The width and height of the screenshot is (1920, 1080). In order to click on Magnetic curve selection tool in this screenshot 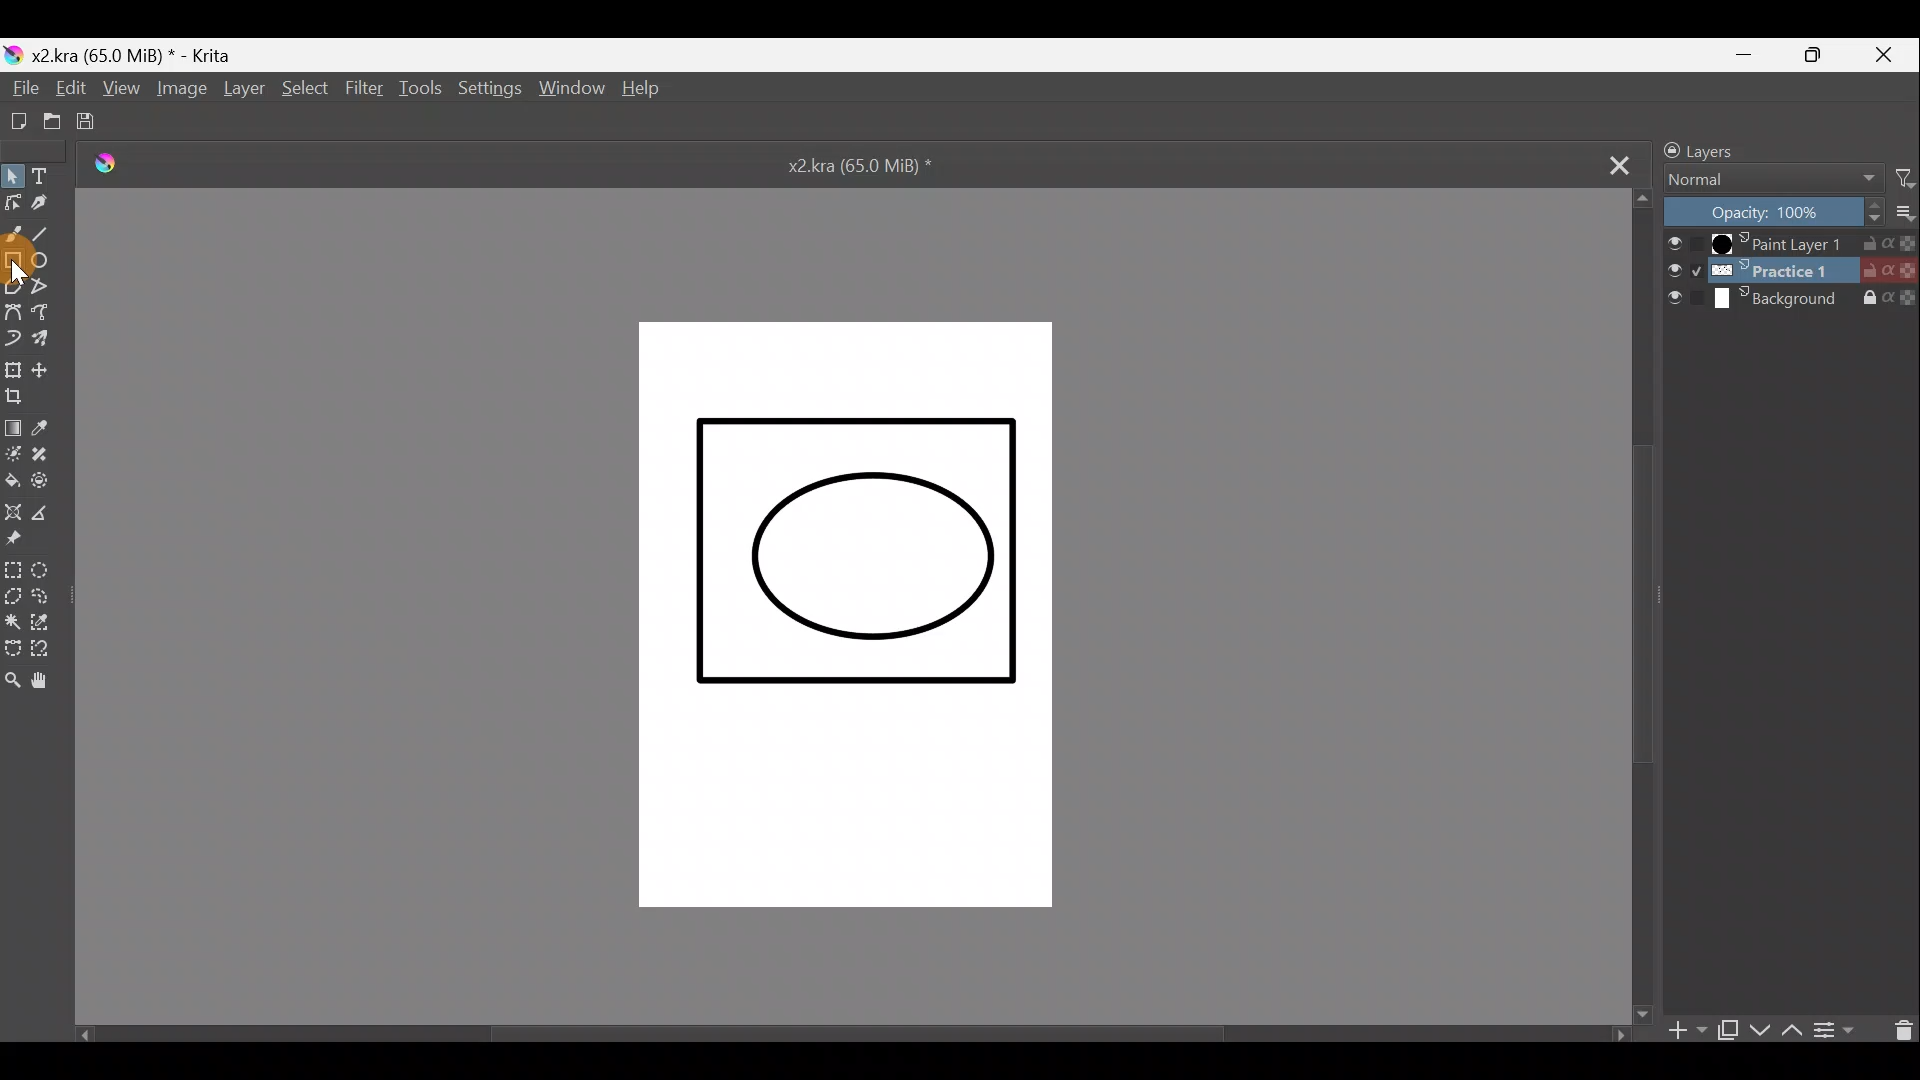, I will do `click(47, 651)`.